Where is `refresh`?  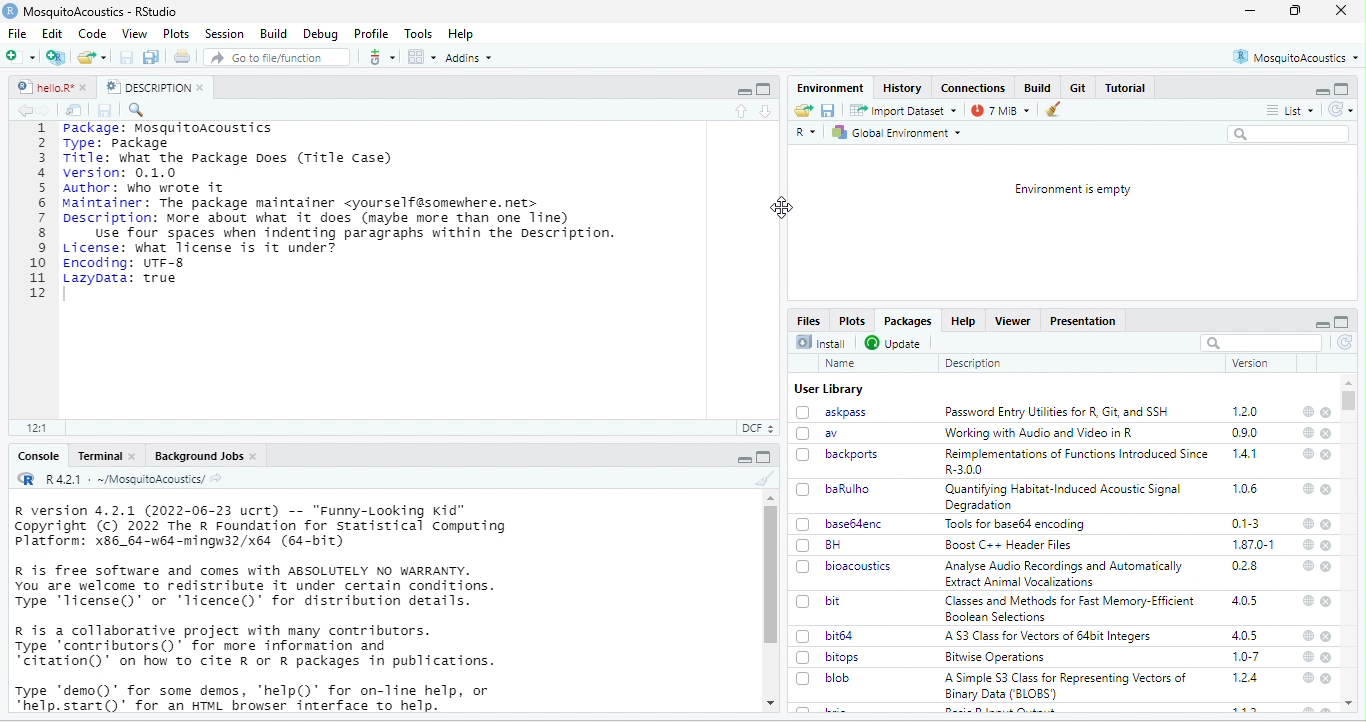 refresh is located at coordinates (1345, 343).